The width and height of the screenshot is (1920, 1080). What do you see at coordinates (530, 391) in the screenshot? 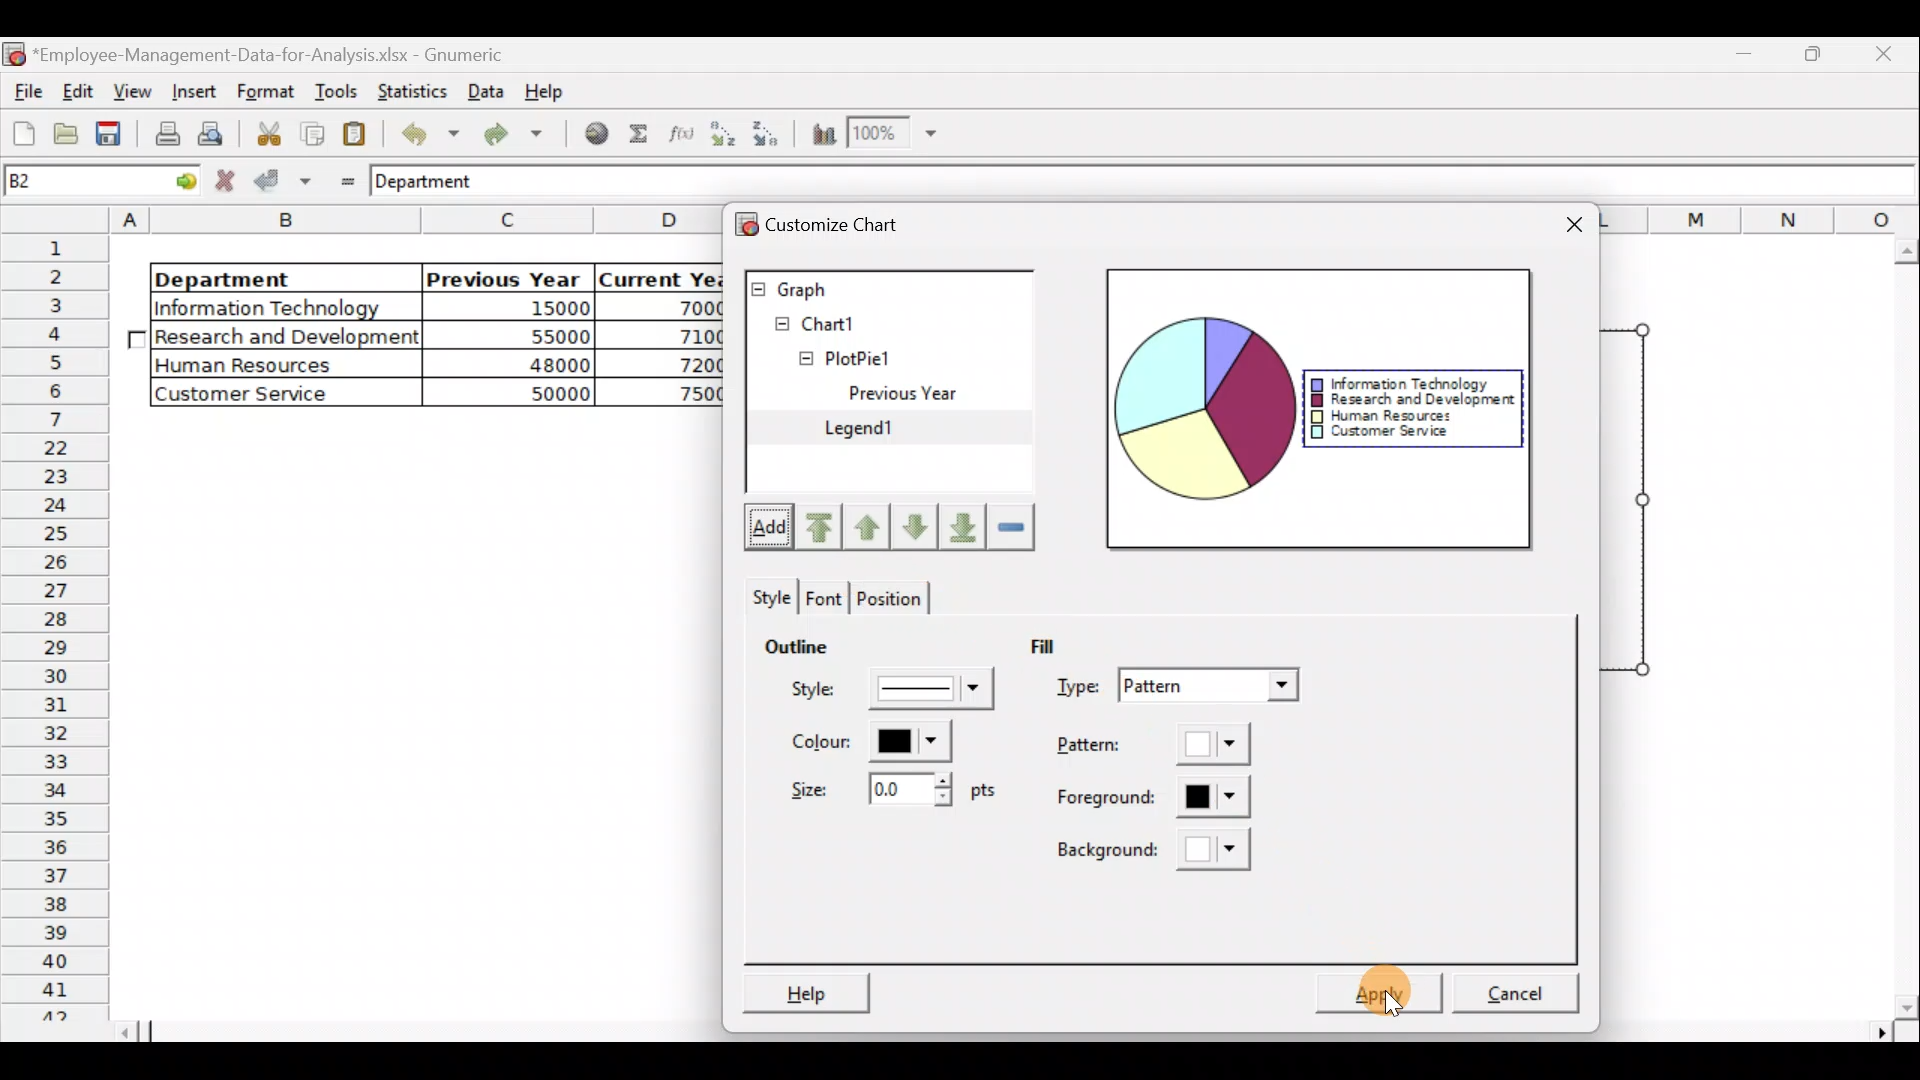
I see `50000` at bounding box center [530, 391].